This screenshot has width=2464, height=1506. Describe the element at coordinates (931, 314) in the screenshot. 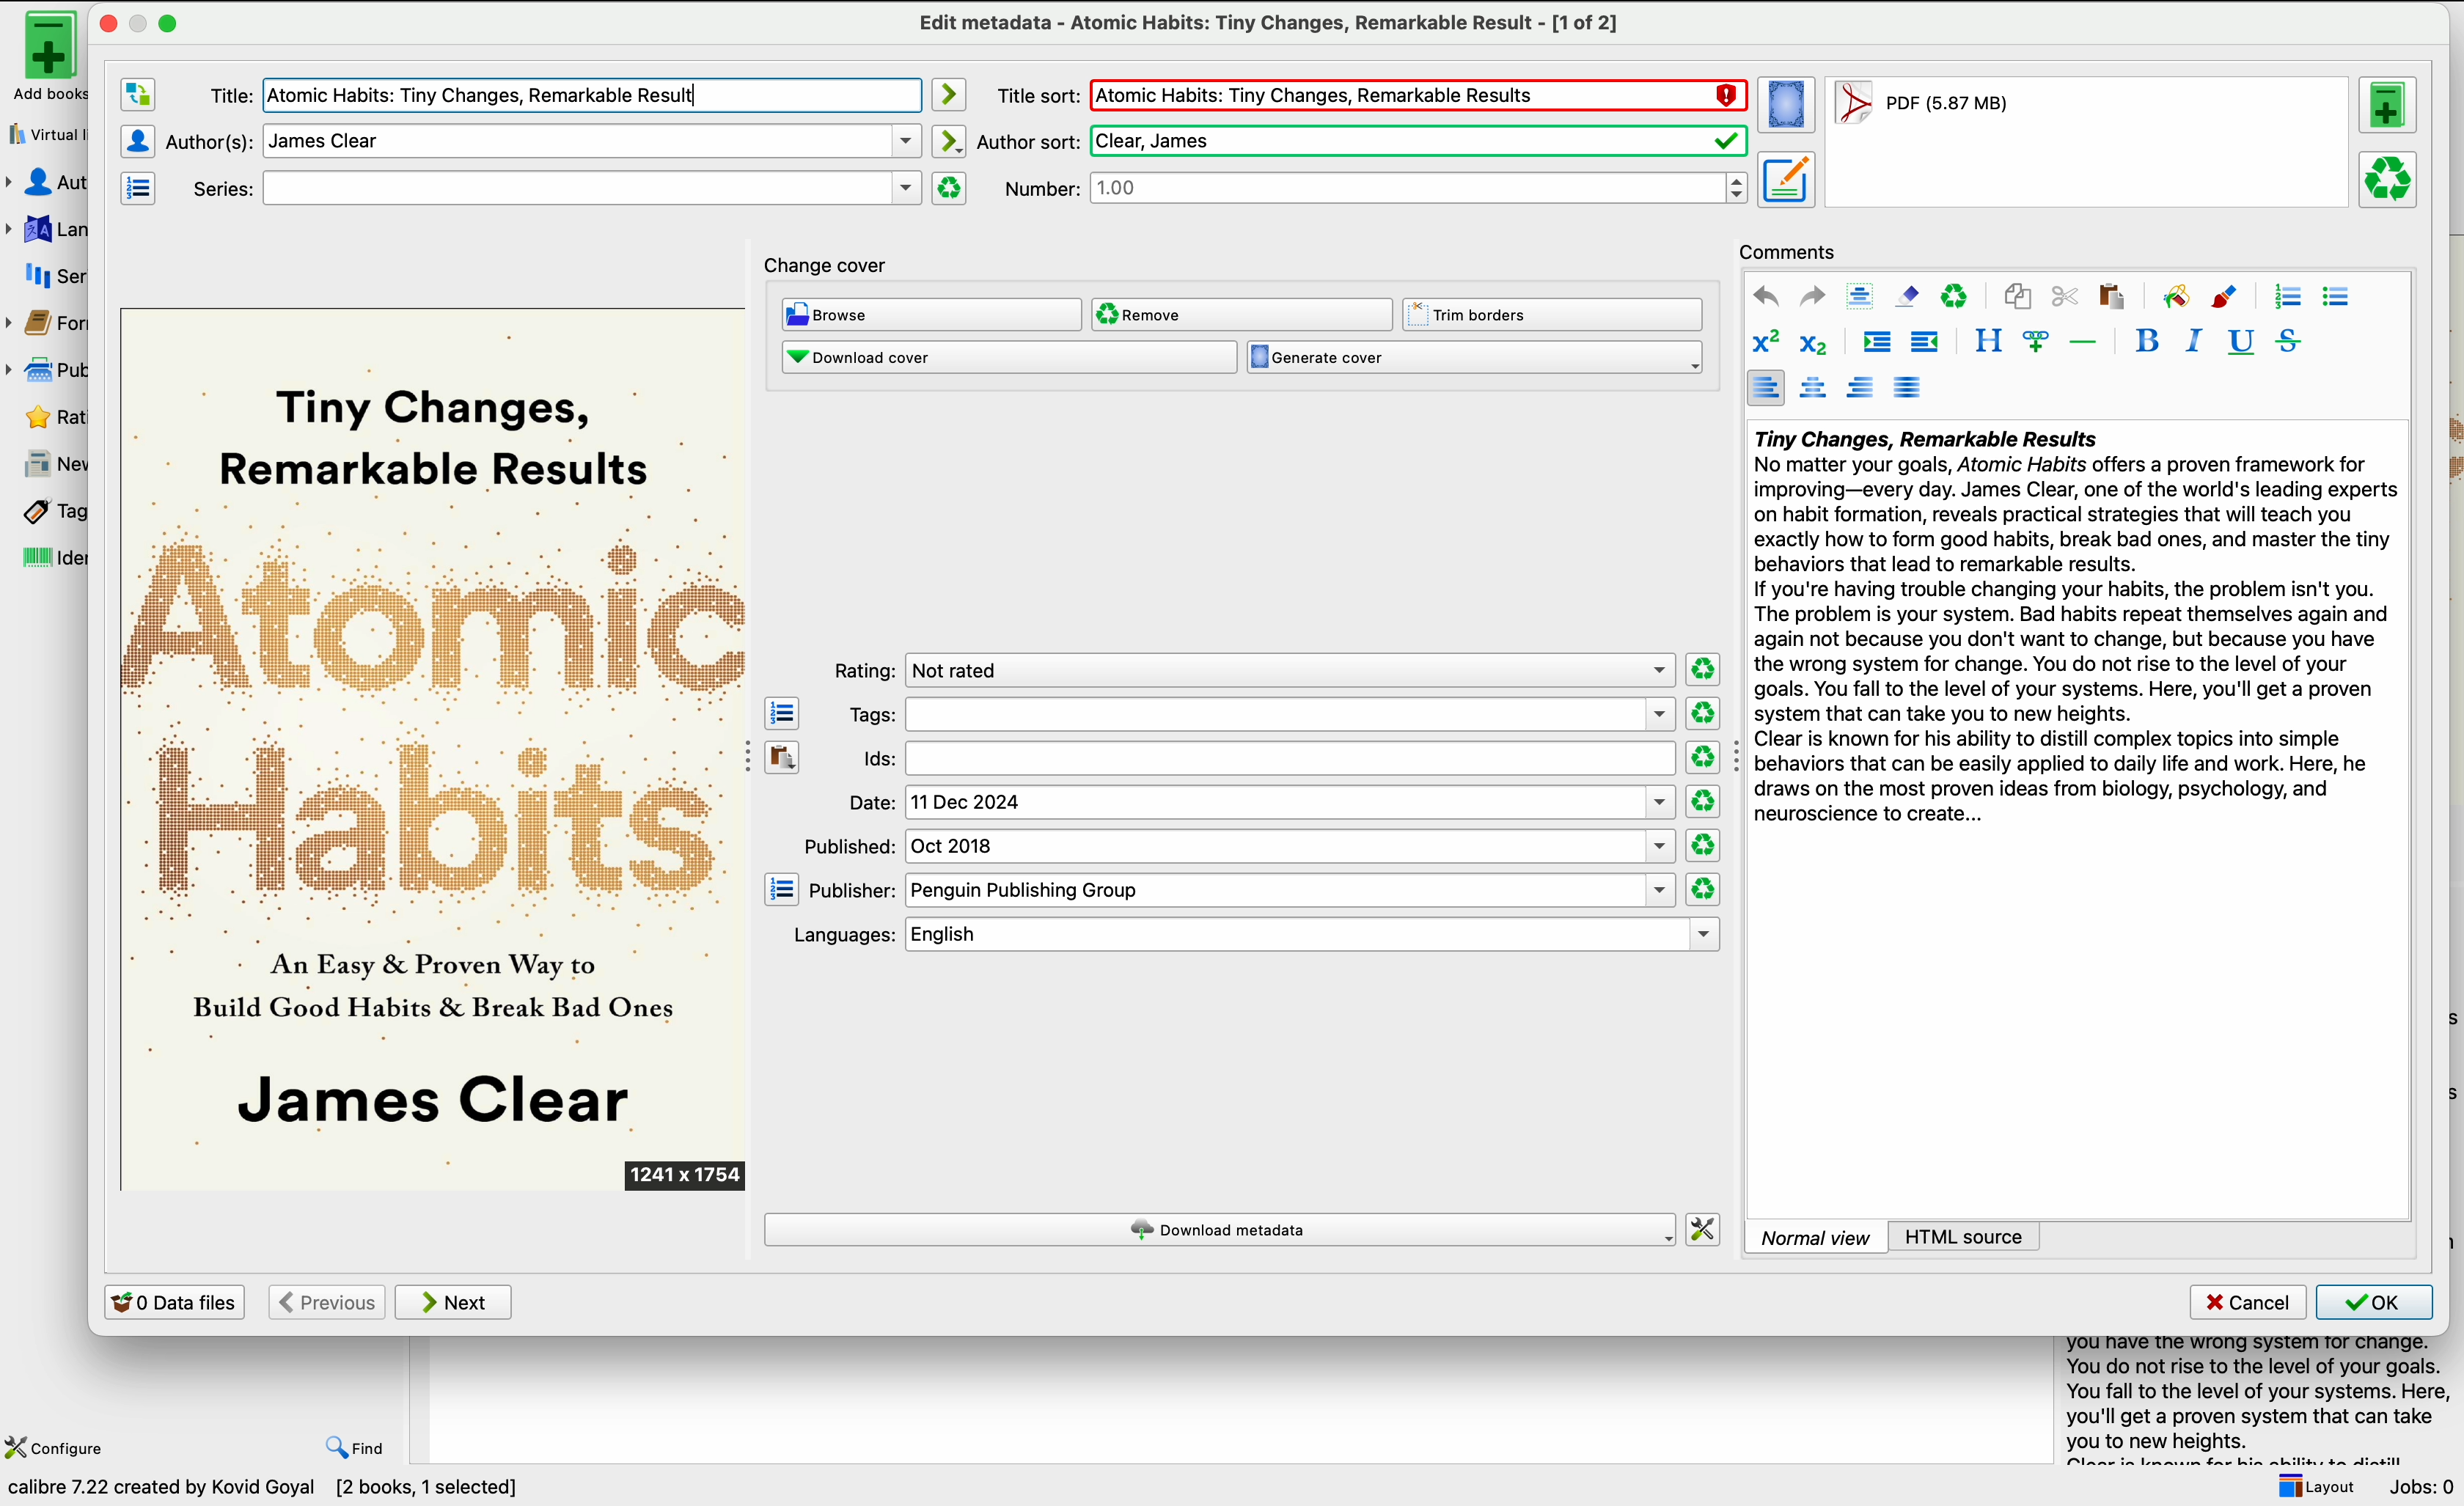

I see `browse` at that location.